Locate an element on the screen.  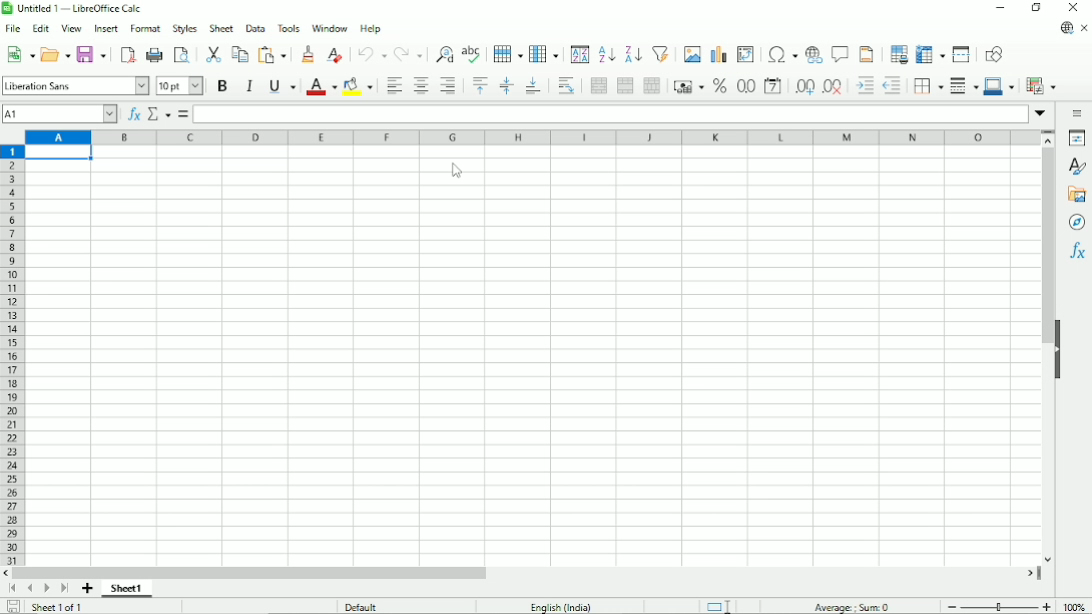
Properties is located at coordinates (1075, 137).